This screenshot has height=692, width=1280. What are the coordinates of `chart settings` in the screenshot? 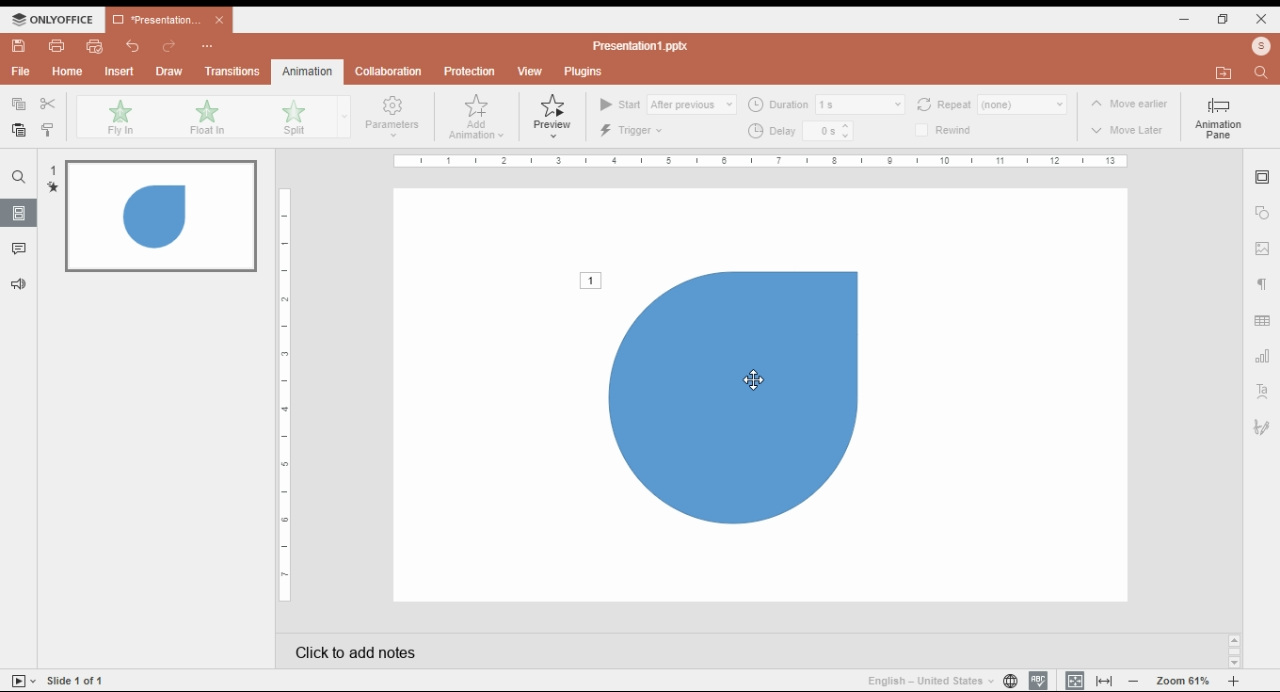 It's located at (1262, 357).